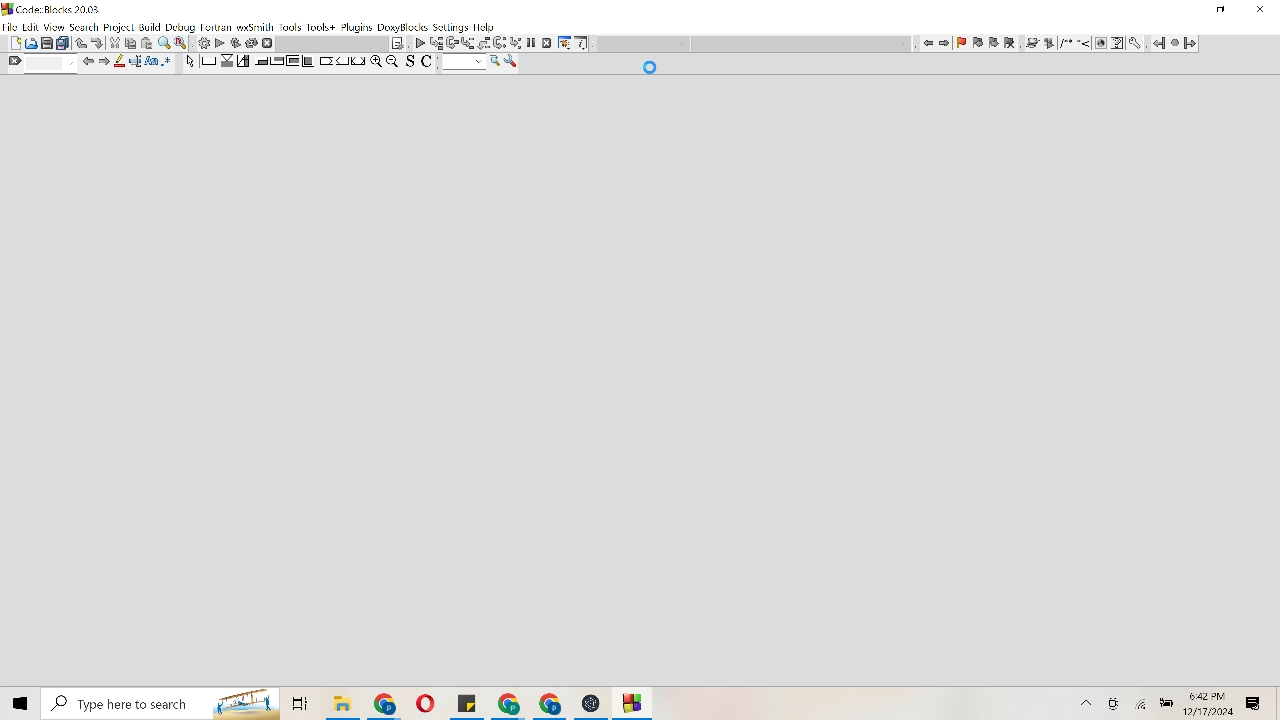 This screenshot has width=1280, height=720. What do you see at coordinates (393, 61) in the screenshot?
I see `Zoom out` at bounding box center [393, 61].